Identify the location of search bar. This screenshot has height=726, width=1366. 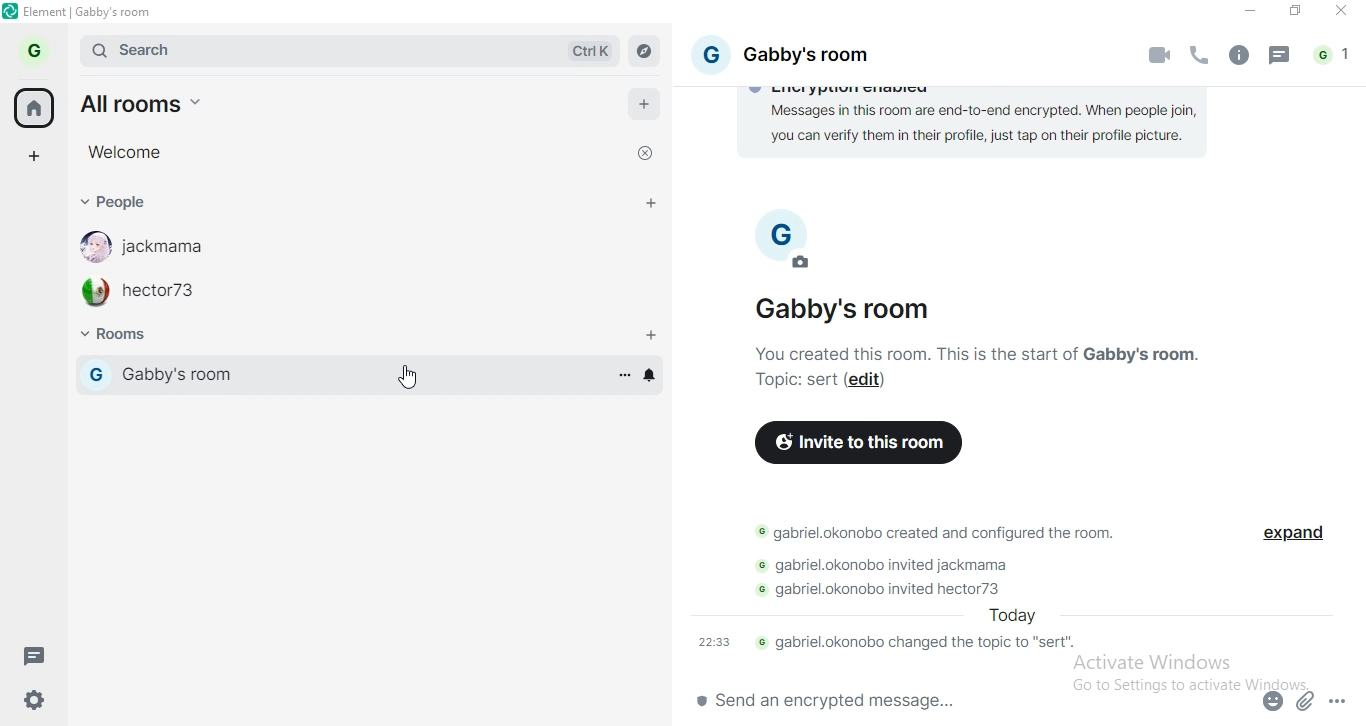
(249, 50).